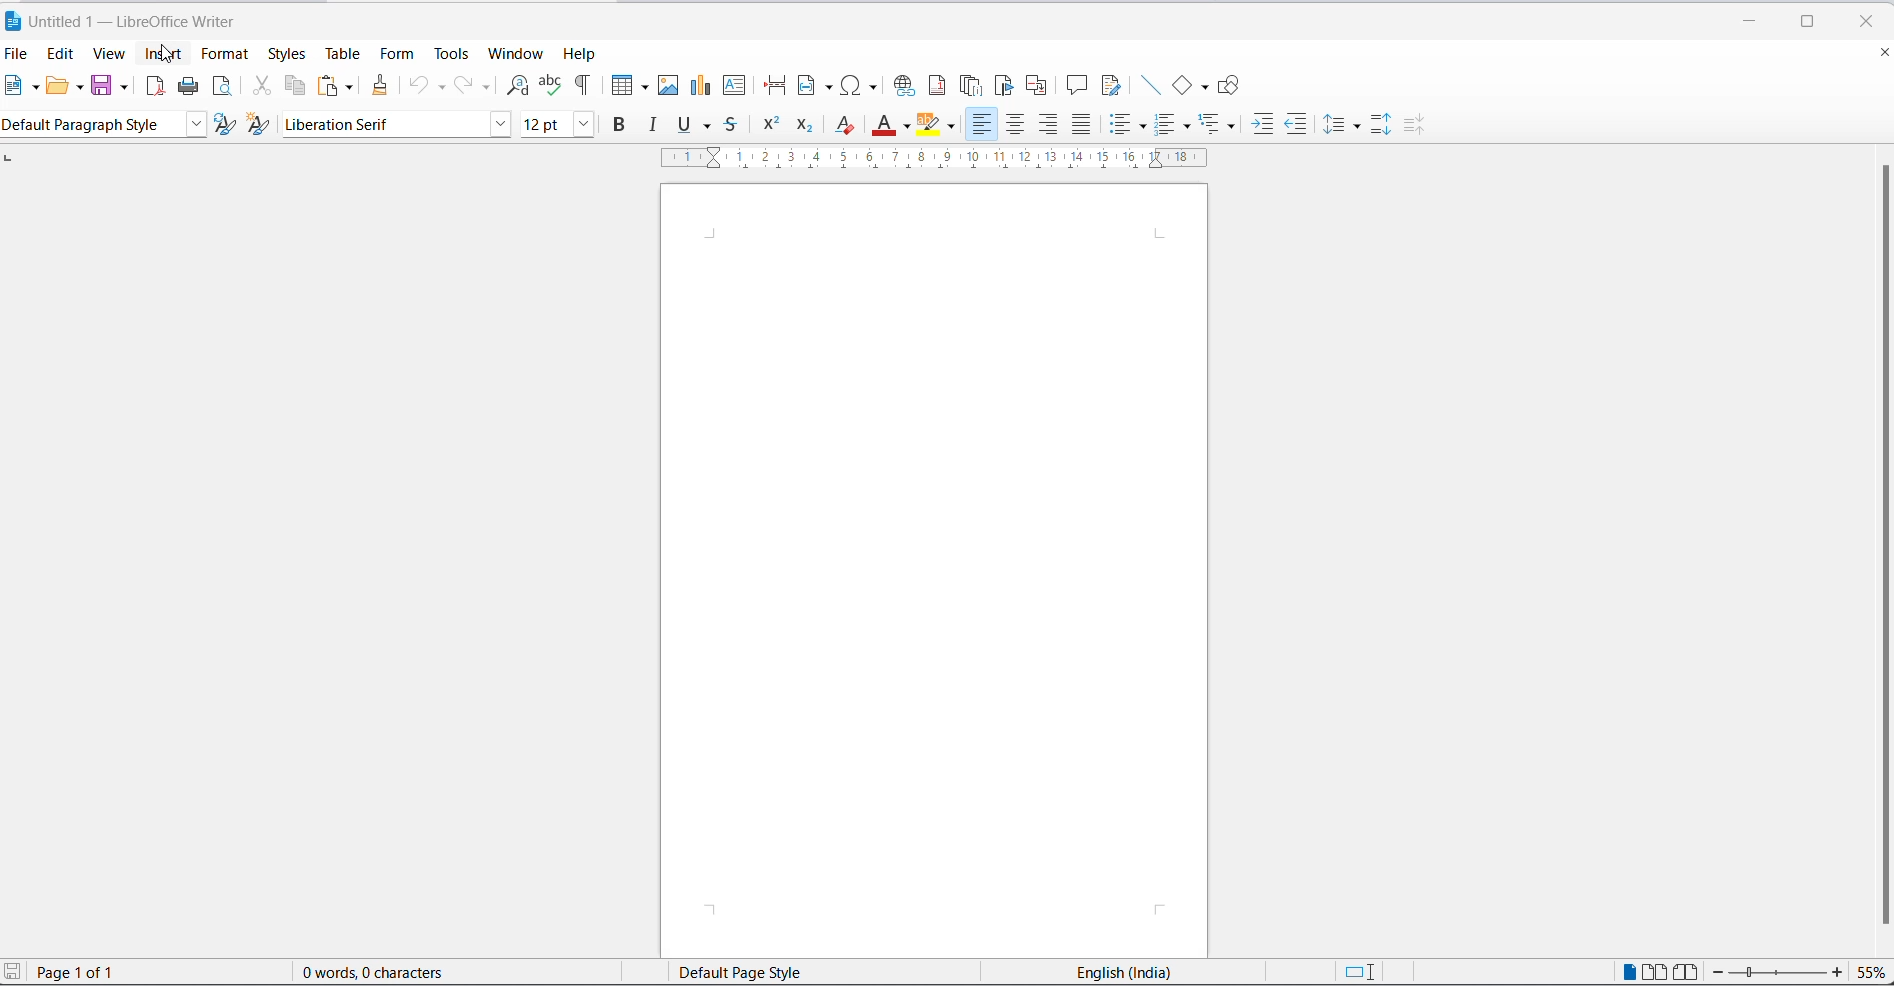 The width and height of the screenshot is (1894, 986). Describe the element at coordinates (933, 568) in the screenshot. I see `page` at that location.